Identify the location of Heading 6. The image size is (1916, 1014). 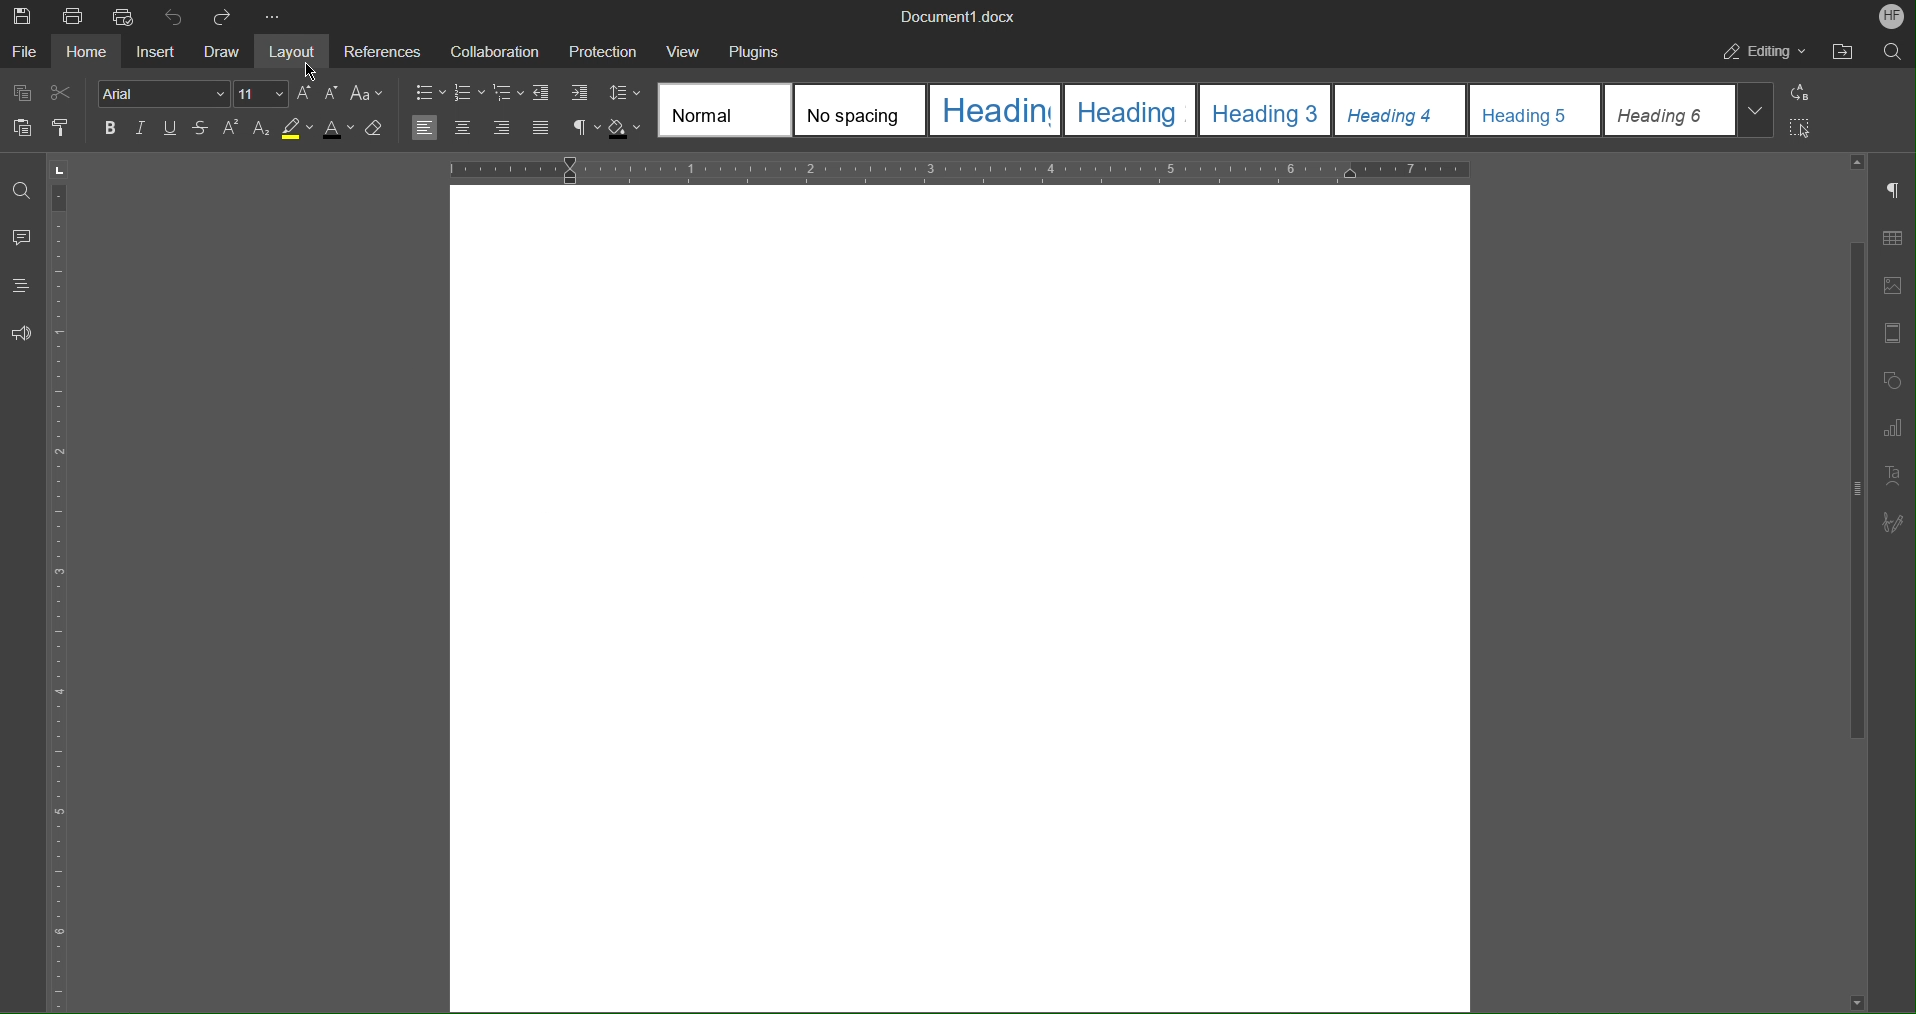
(1686, 110).